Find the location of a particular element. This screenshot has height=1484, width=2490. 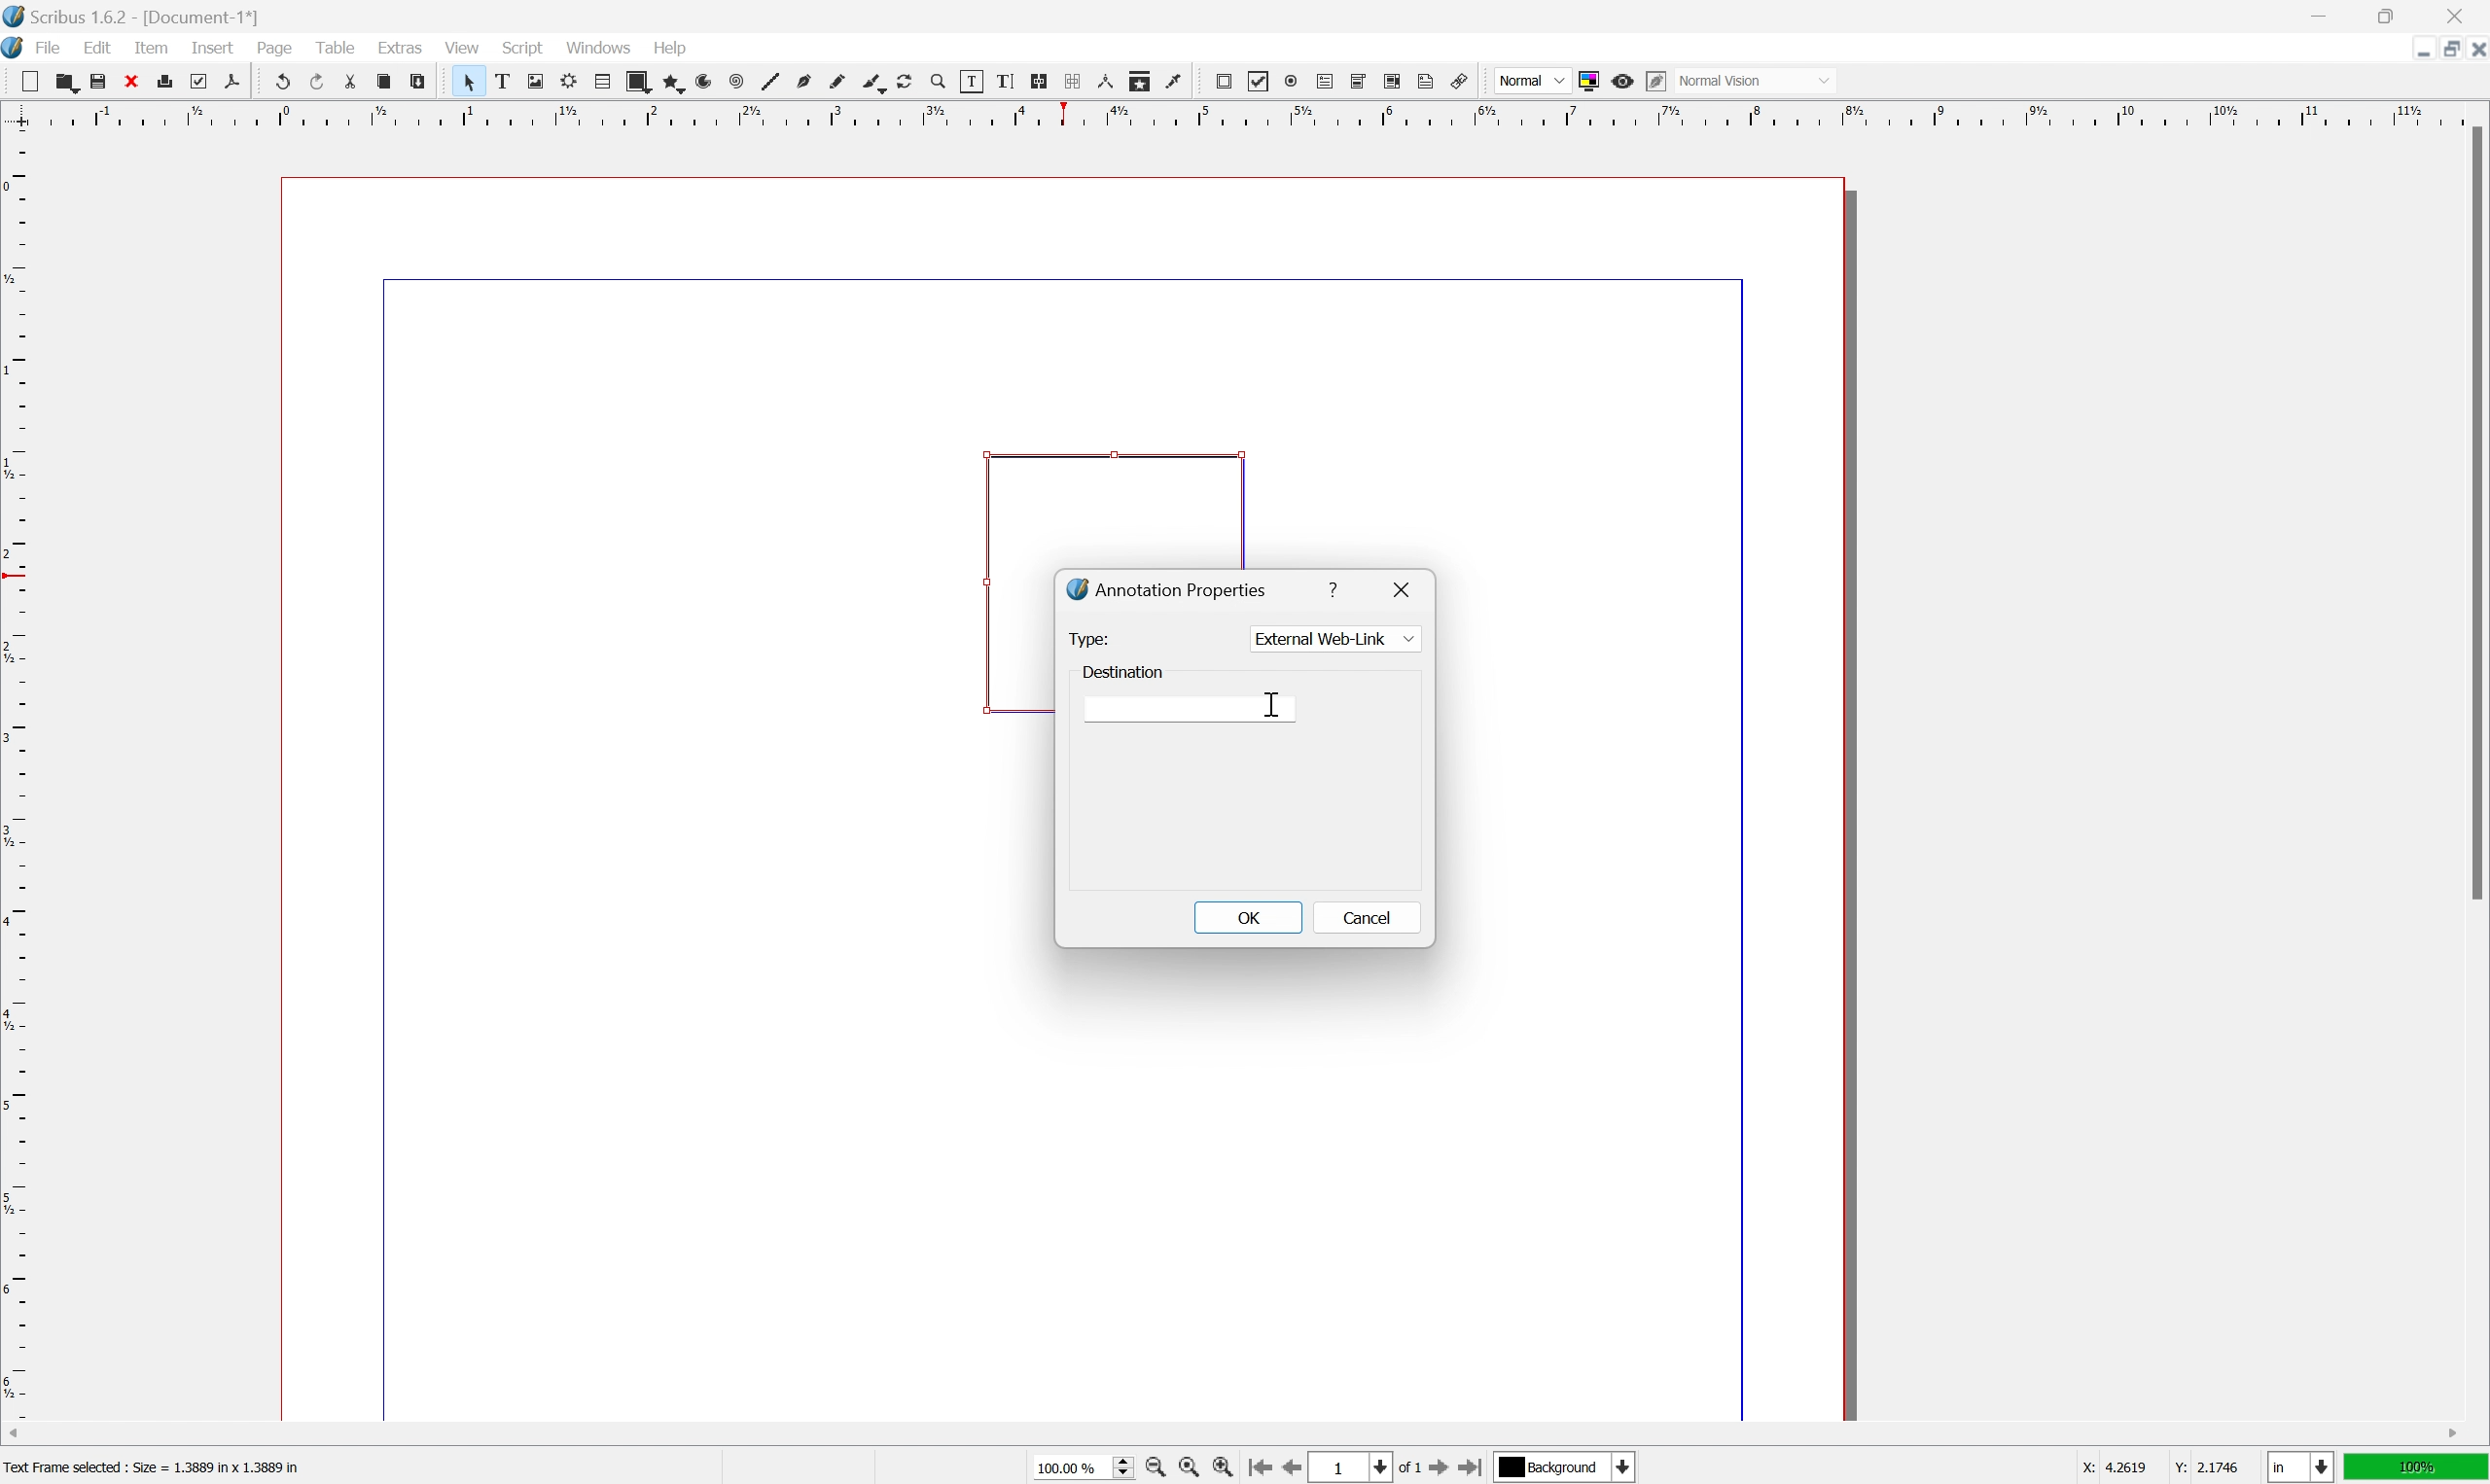

cursor is located at coordinates (1267, 700).